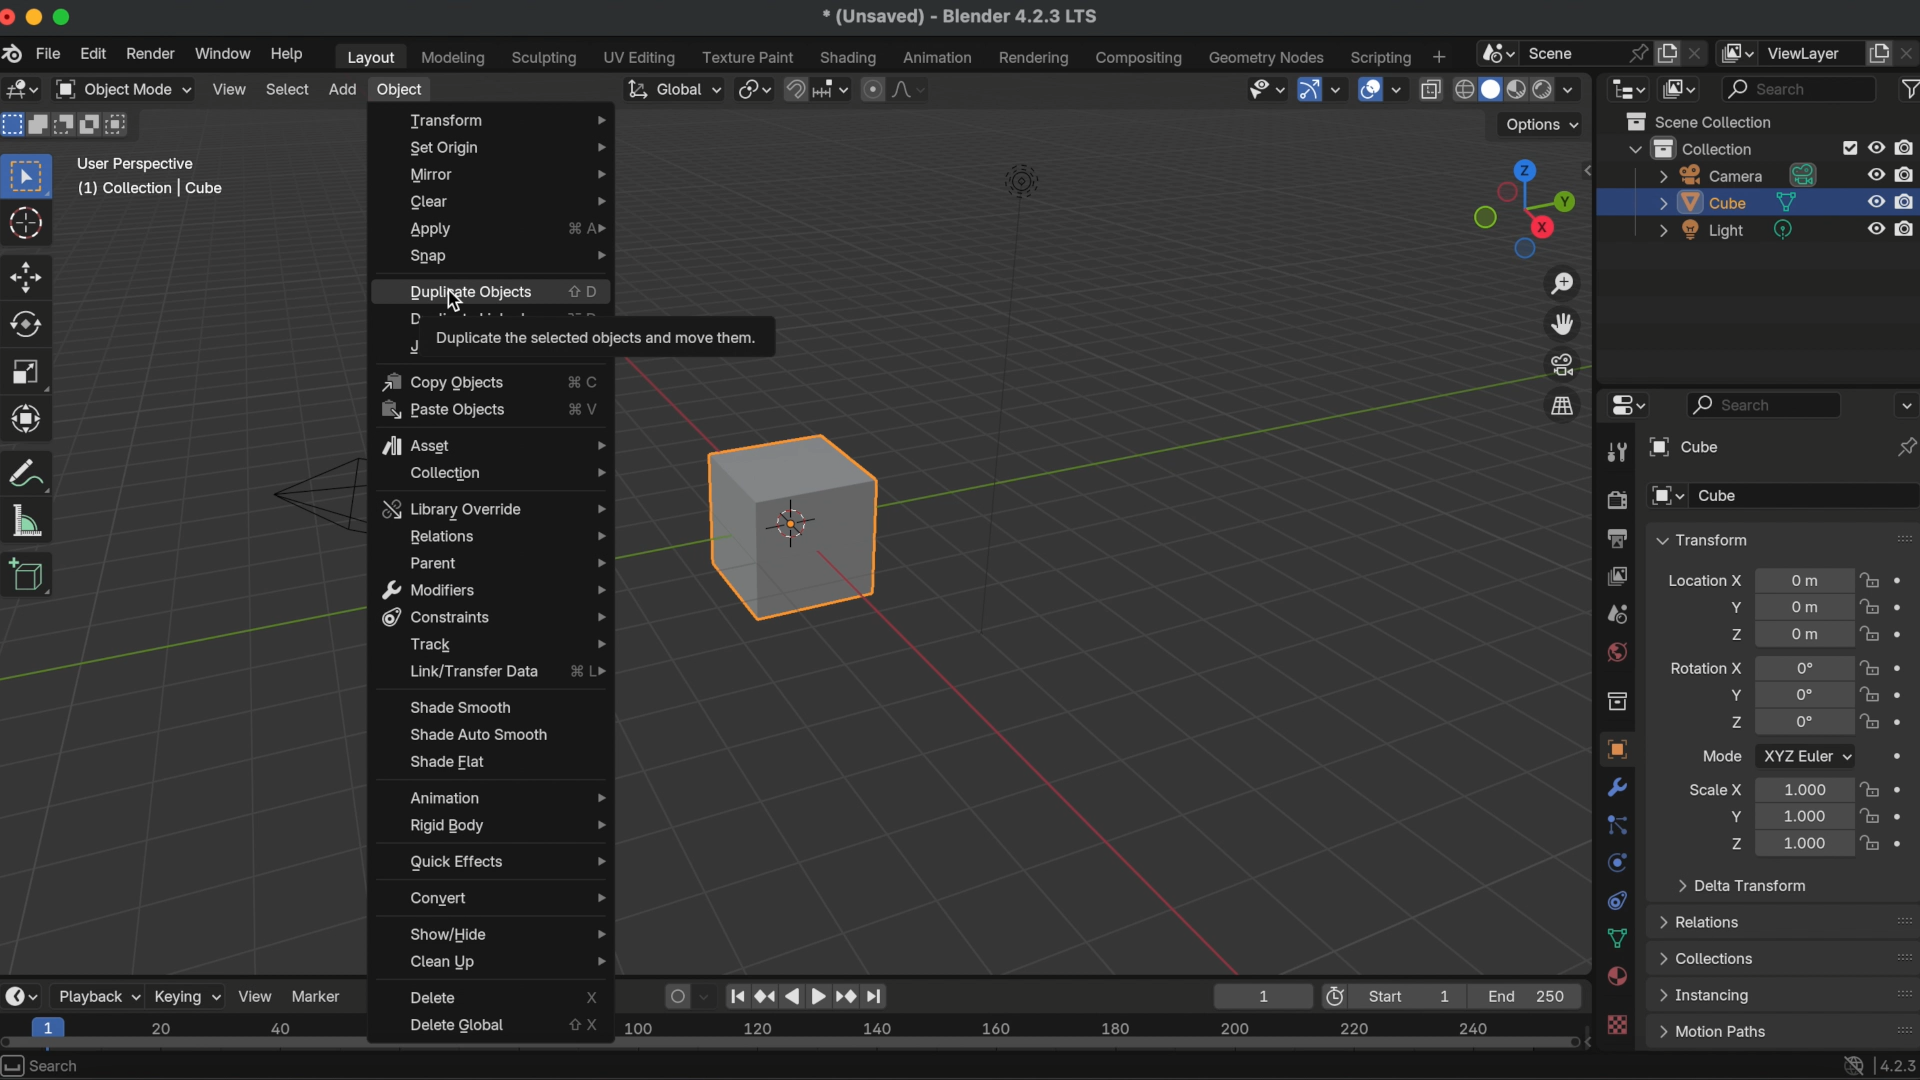  What do you see at coordinates (1801, 605) in the screenshot?
I see `location of object` at bounding box center [1801, 605].